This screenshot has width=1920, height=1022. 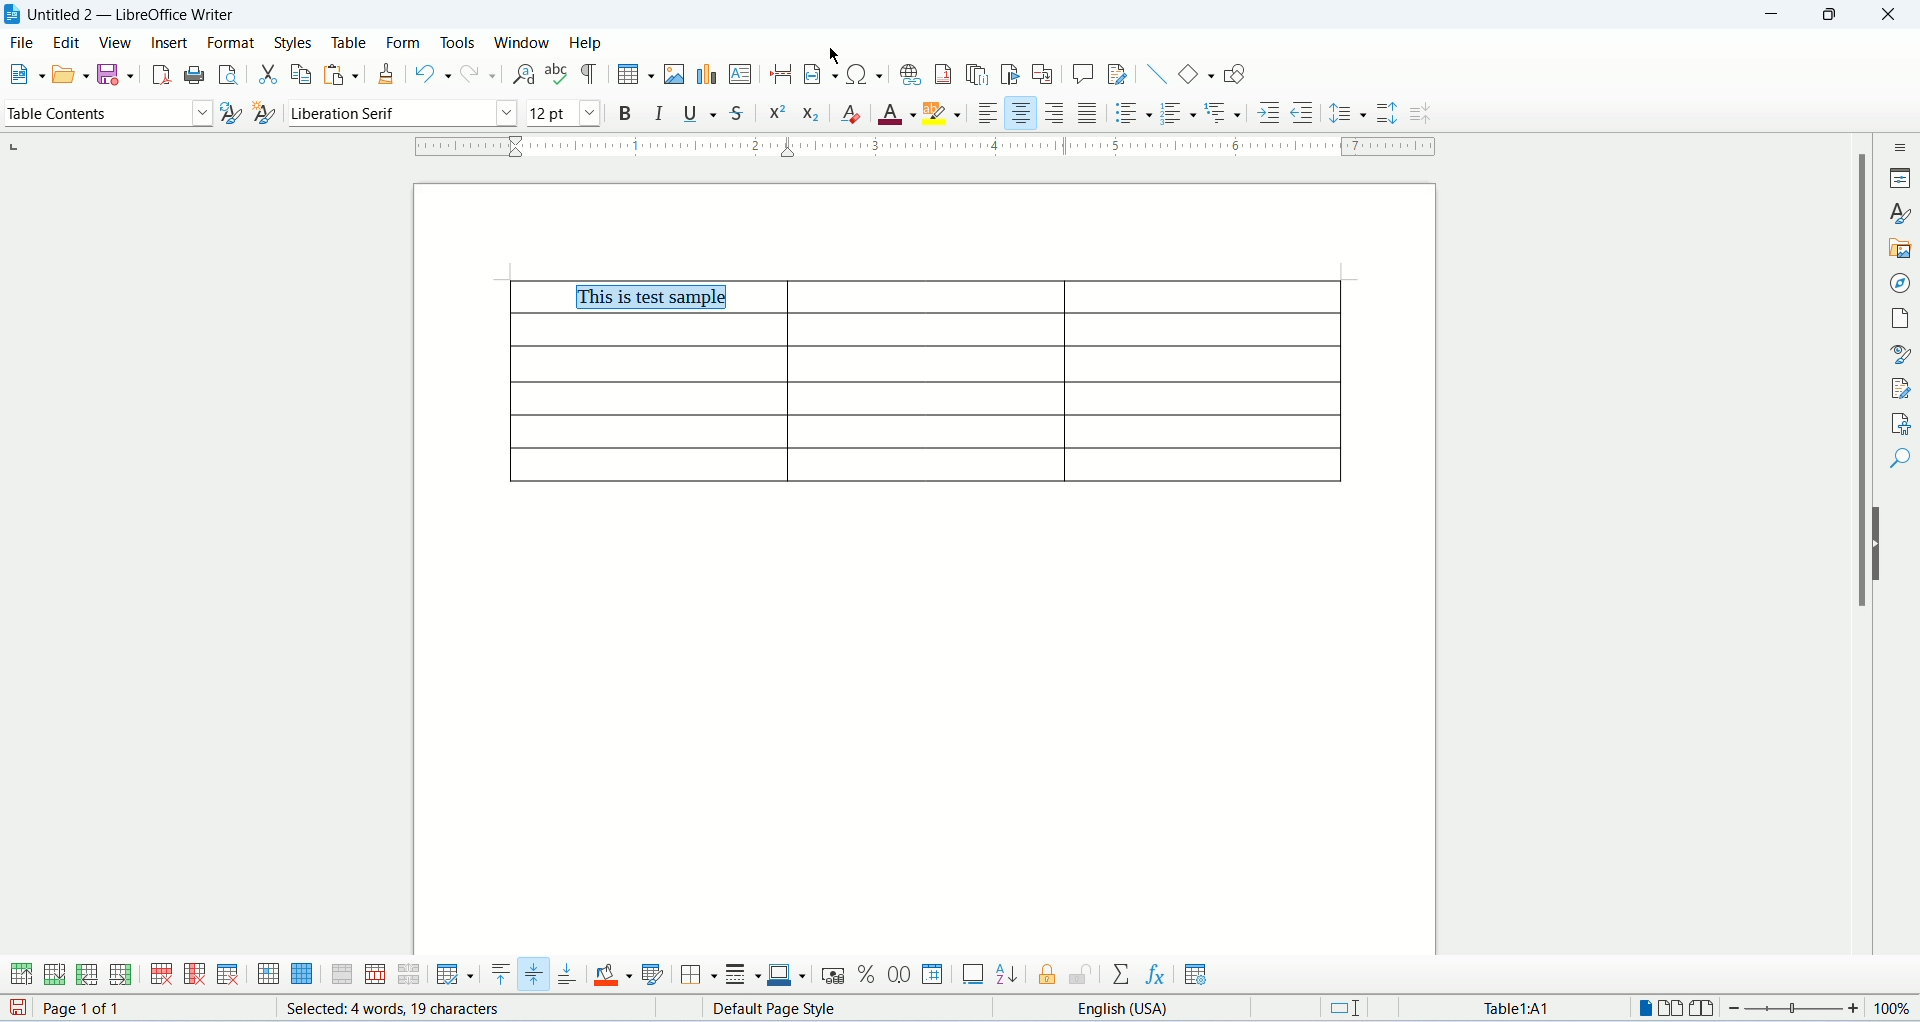 What do you see at coordinates (660, 113) in the screenshot?
I see `italic` at bounding box center [660, 113].